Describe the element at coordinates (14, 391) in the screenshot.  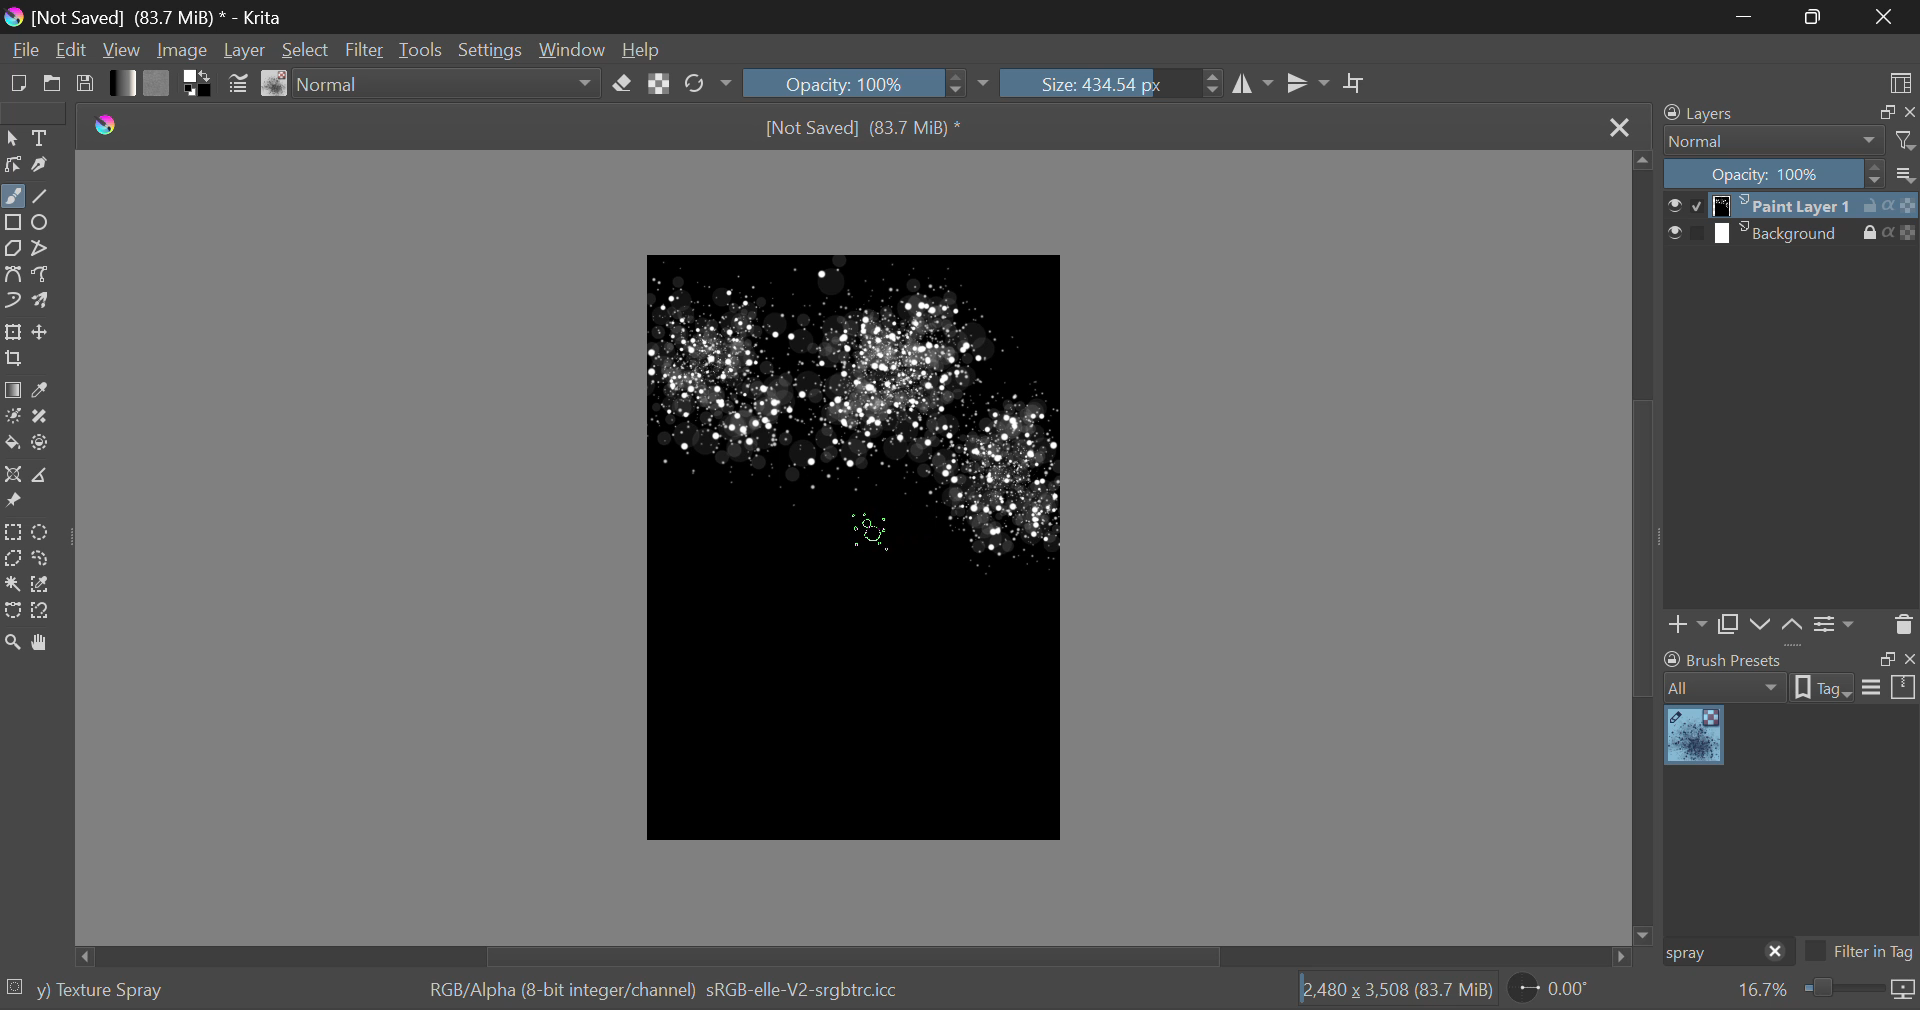
I see `Gradient Fill` at that location.